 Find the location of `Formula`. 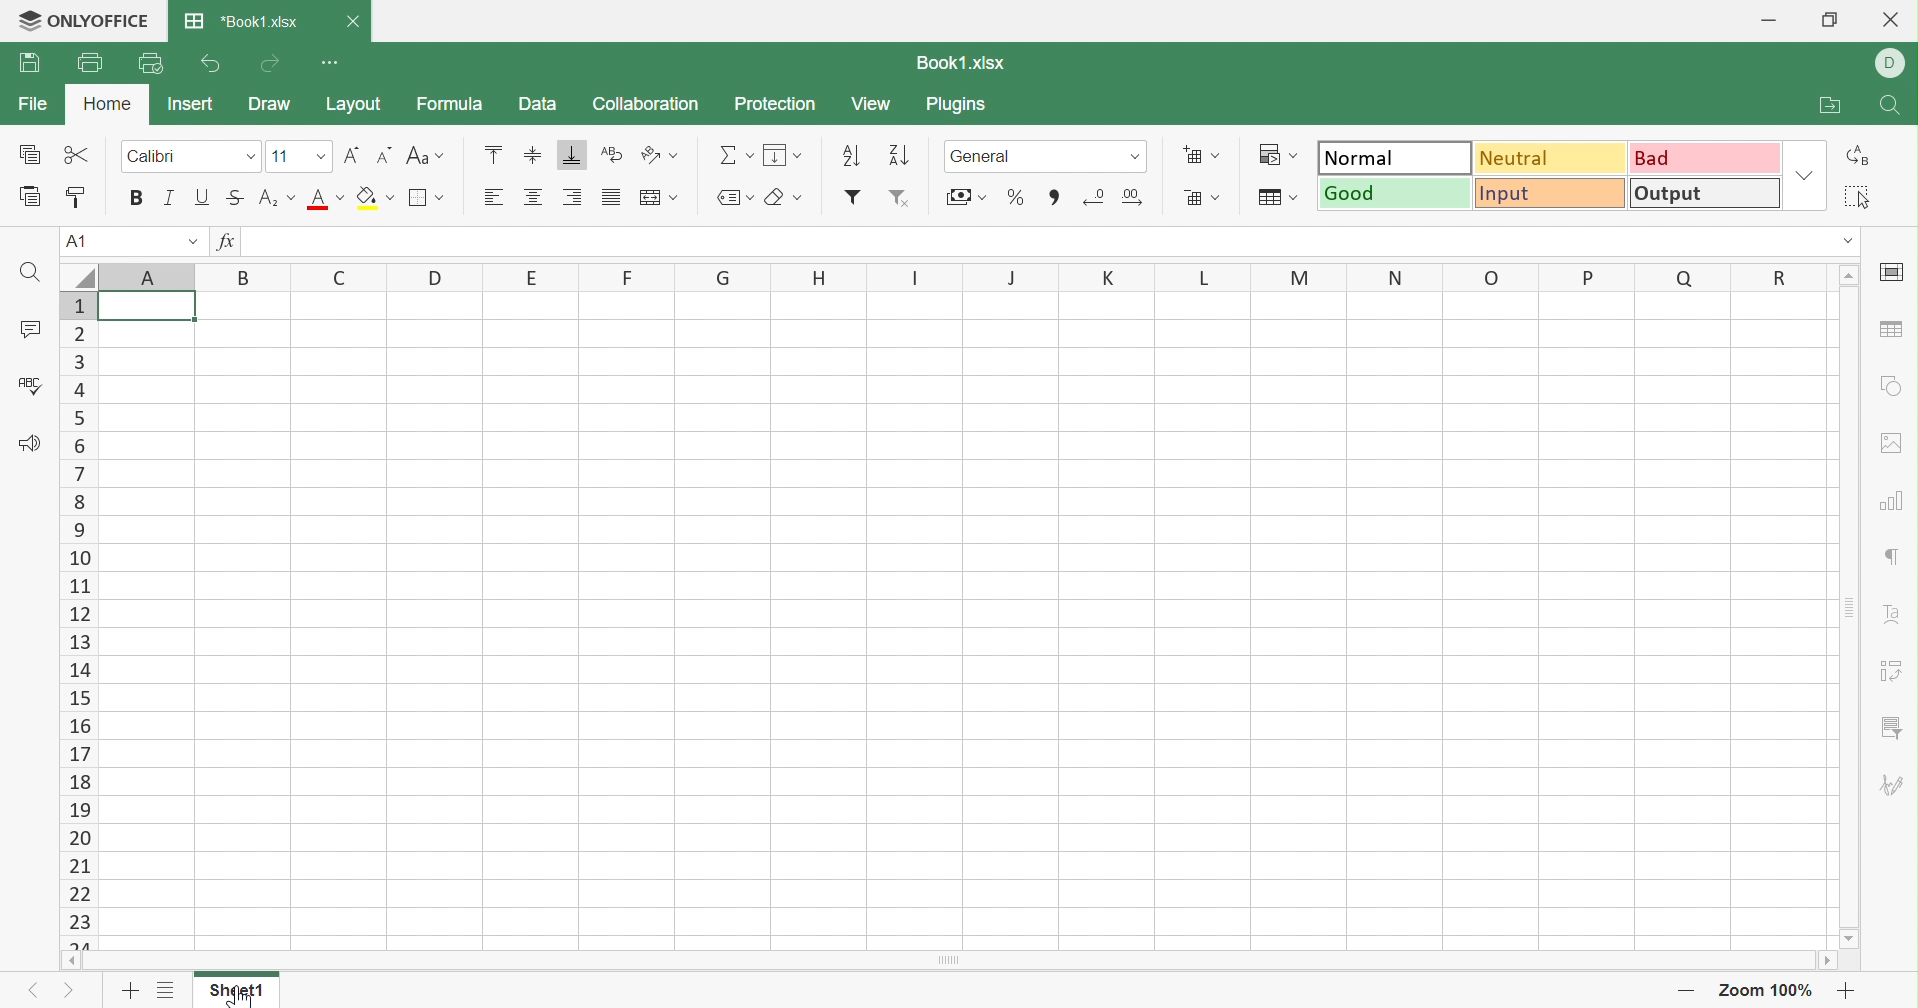

Formula is located at coordinates (450, 105).